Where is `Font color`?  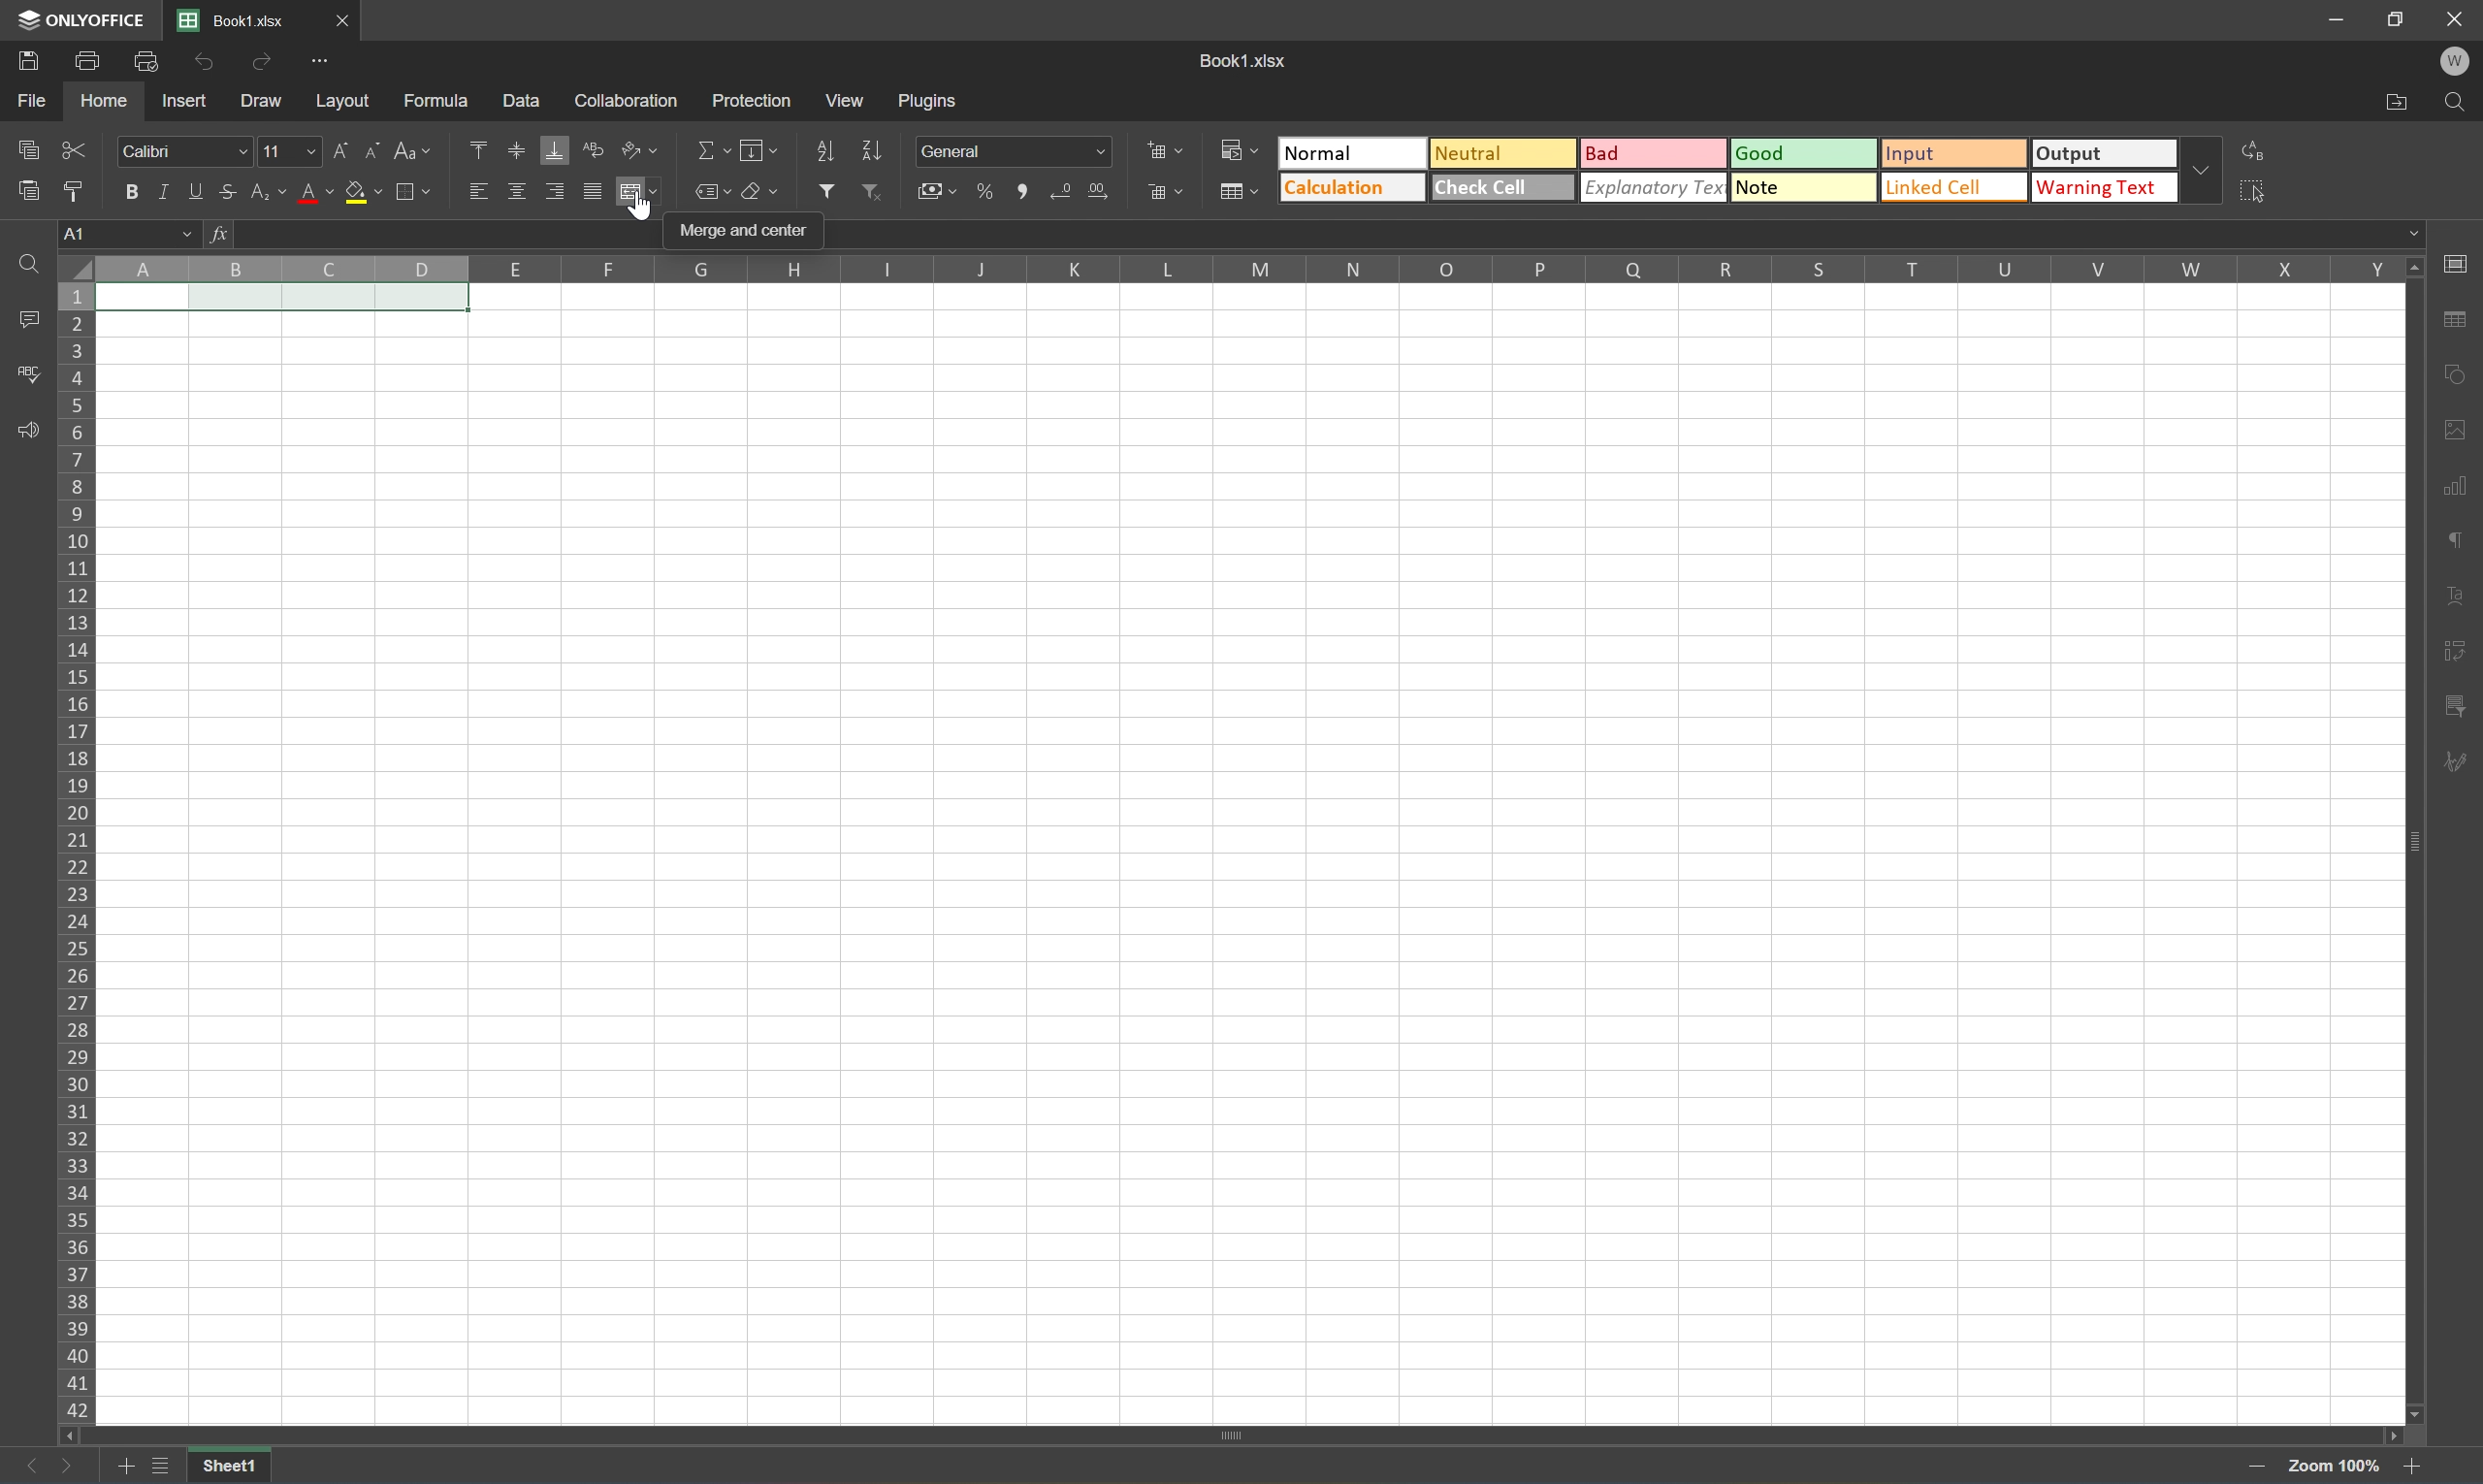
Font color is located at coordinates (315, 192).